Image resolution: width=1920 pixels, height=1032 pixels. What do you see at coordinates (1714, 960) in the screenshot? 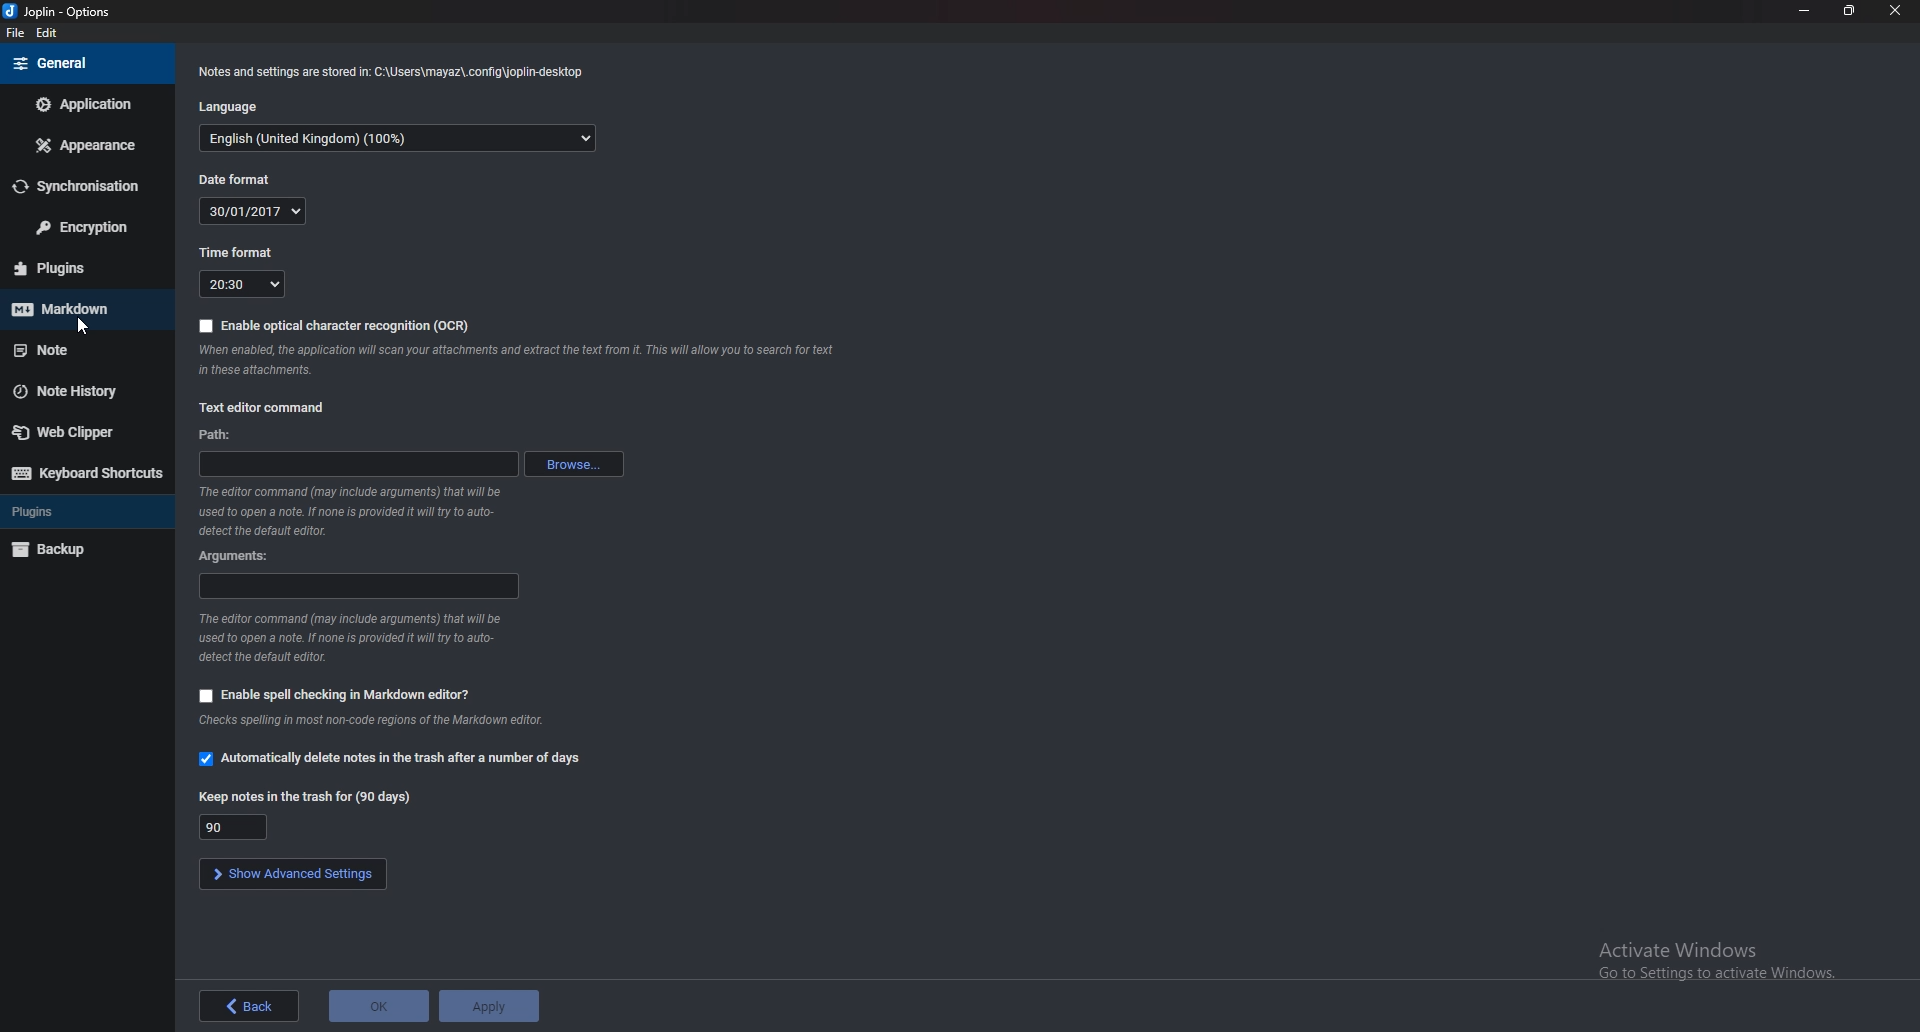
I see `activate windows message advisory` at bounding box center [1714, 960].